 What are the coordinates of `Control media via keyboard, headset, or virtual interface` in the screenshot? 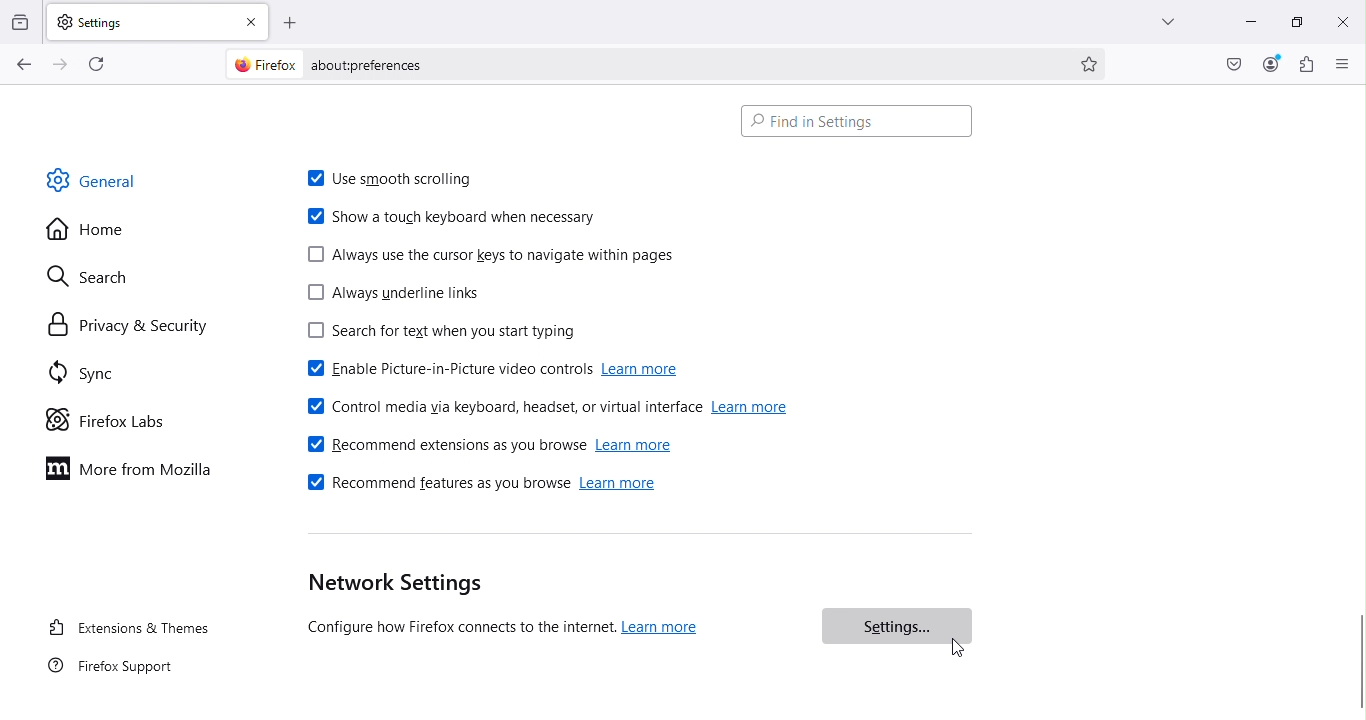 It's located at (554, 409).